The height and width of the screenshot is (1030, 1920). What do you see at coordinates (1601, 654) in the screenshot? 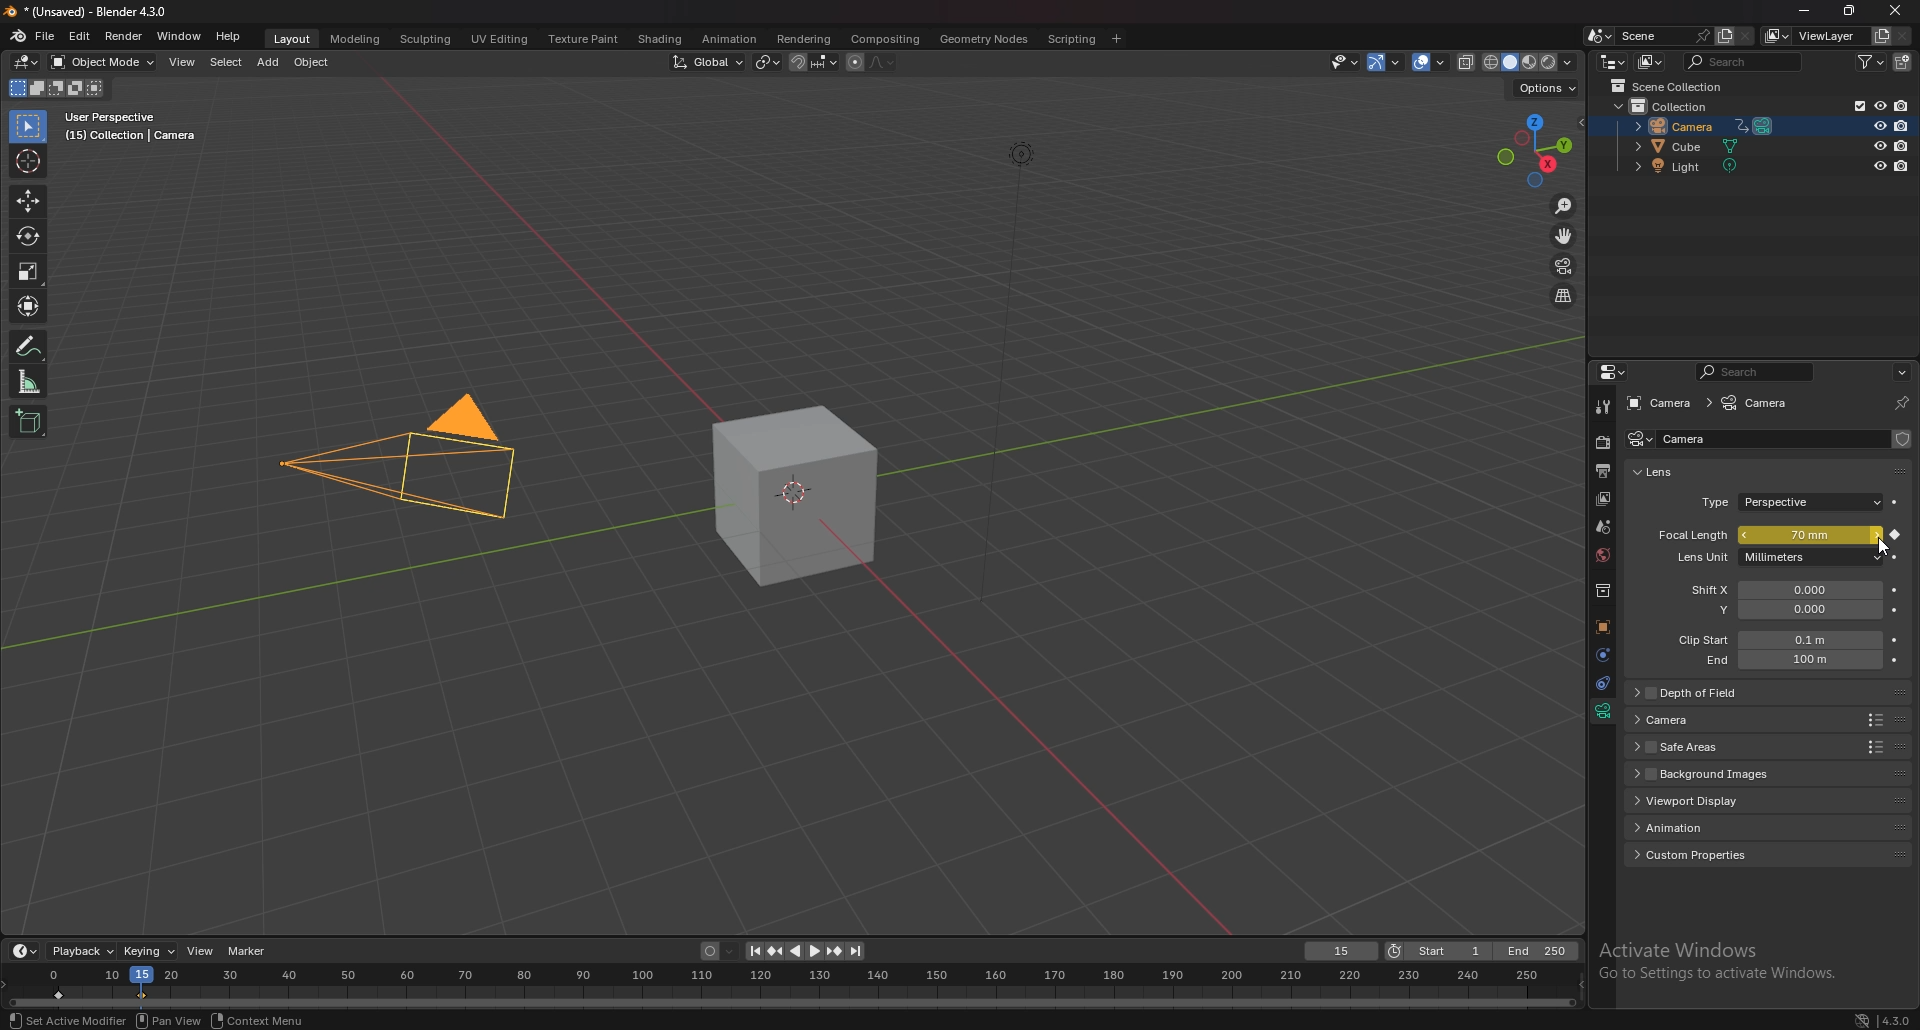
I see `physics` at bounding box center [1601, 654].